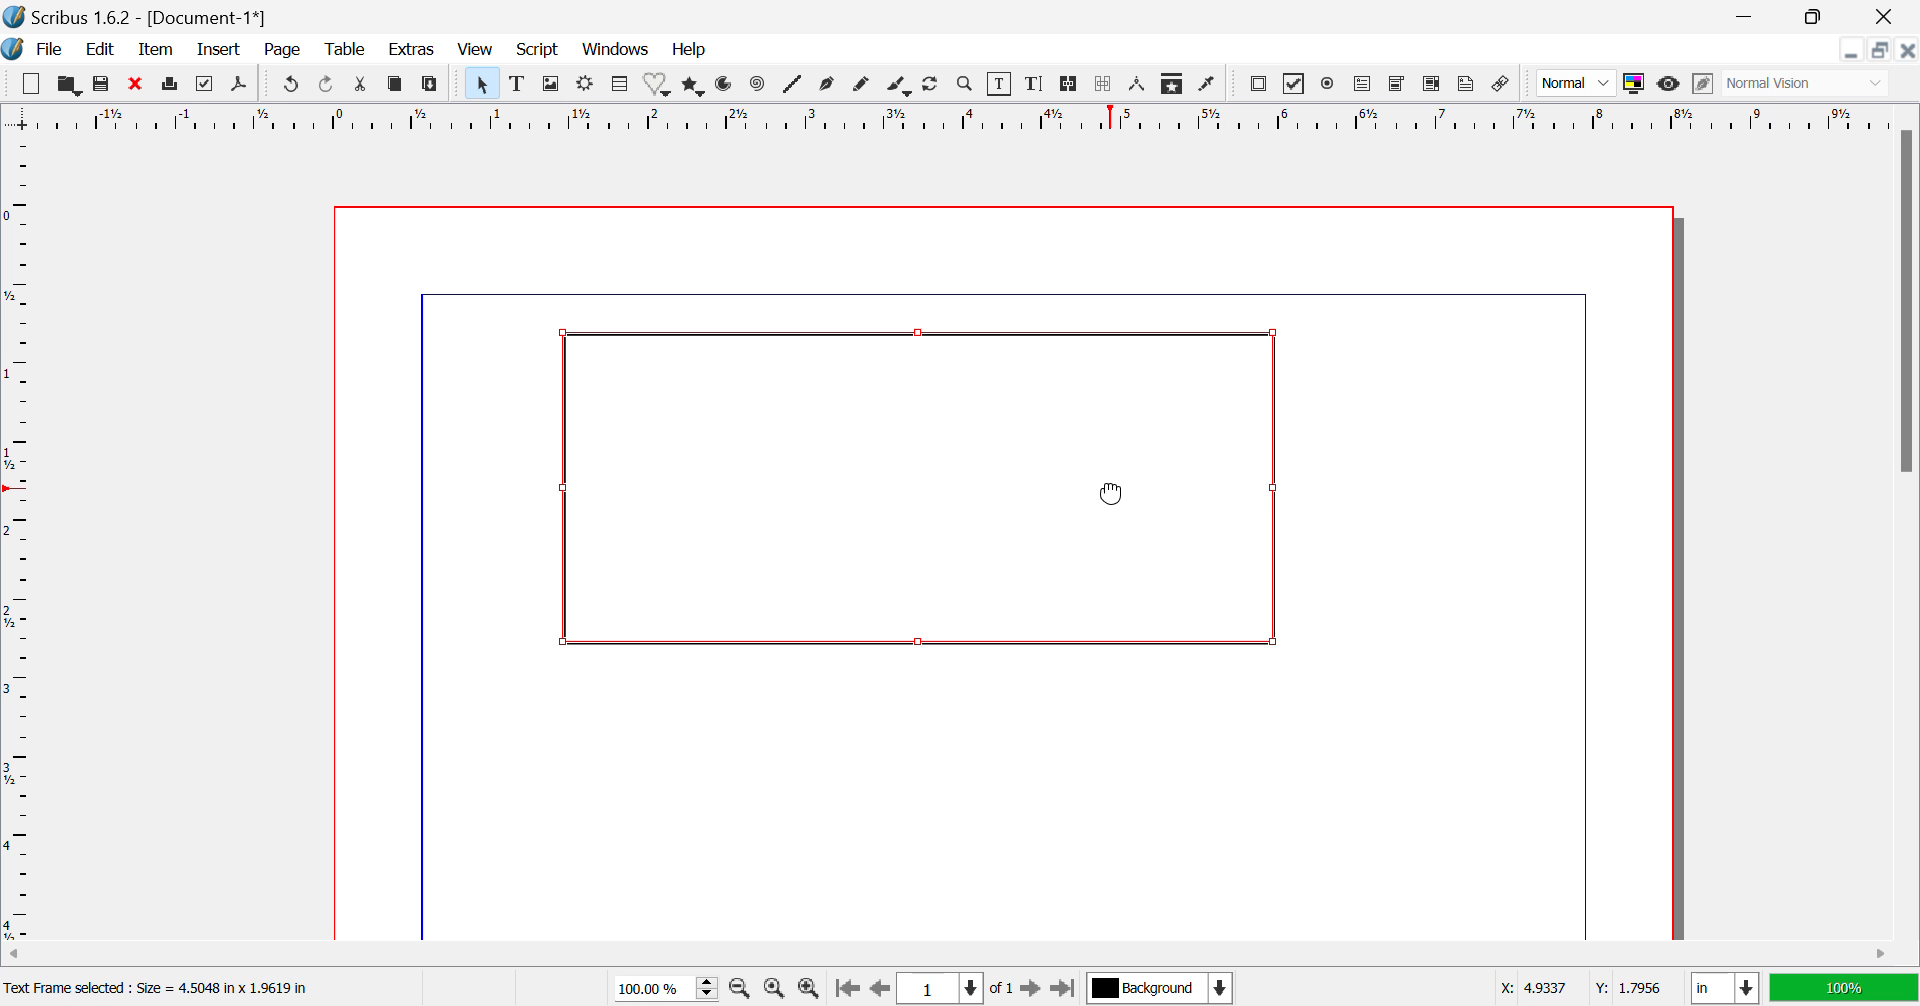 The width and height of the screenshot is (1920, 1006). What do you see at coordinates (221, 50) in the screenshot?
I see `Insert` at bounding box center [221, 50].